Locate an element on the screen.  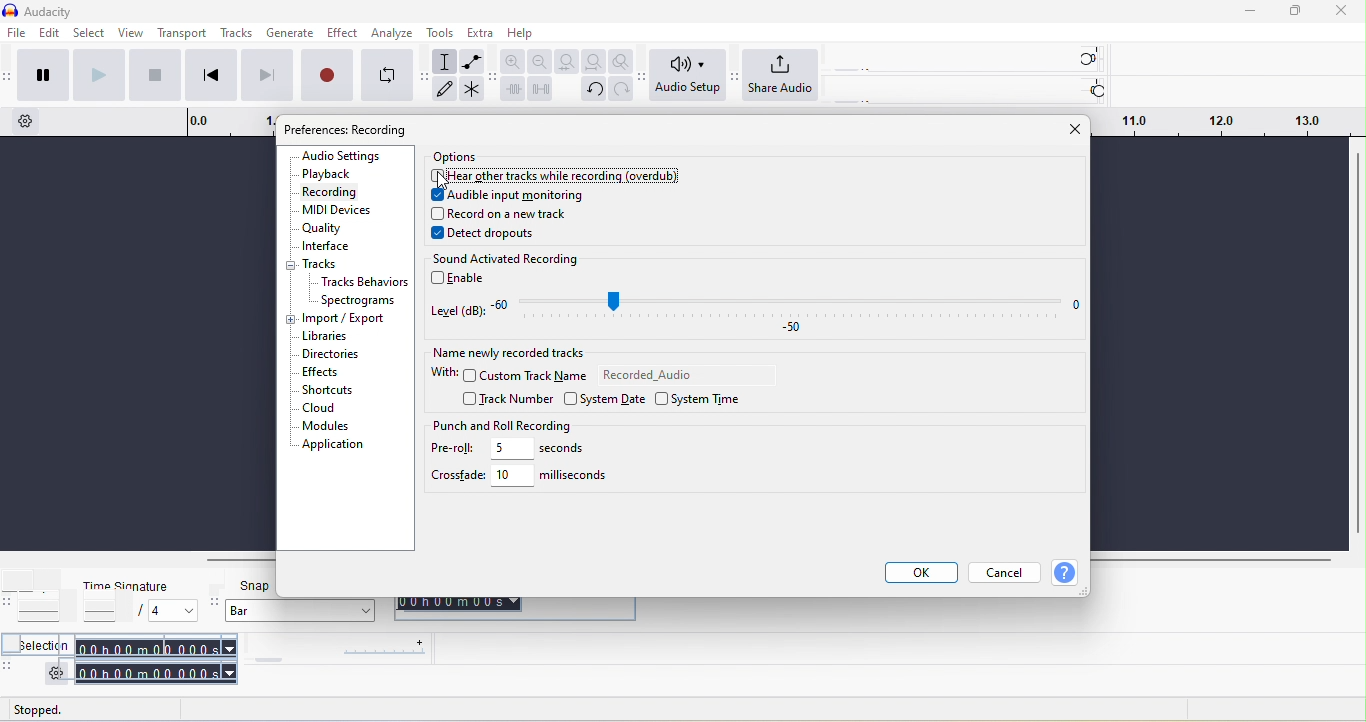
ok is located at coordinates (923, 572).